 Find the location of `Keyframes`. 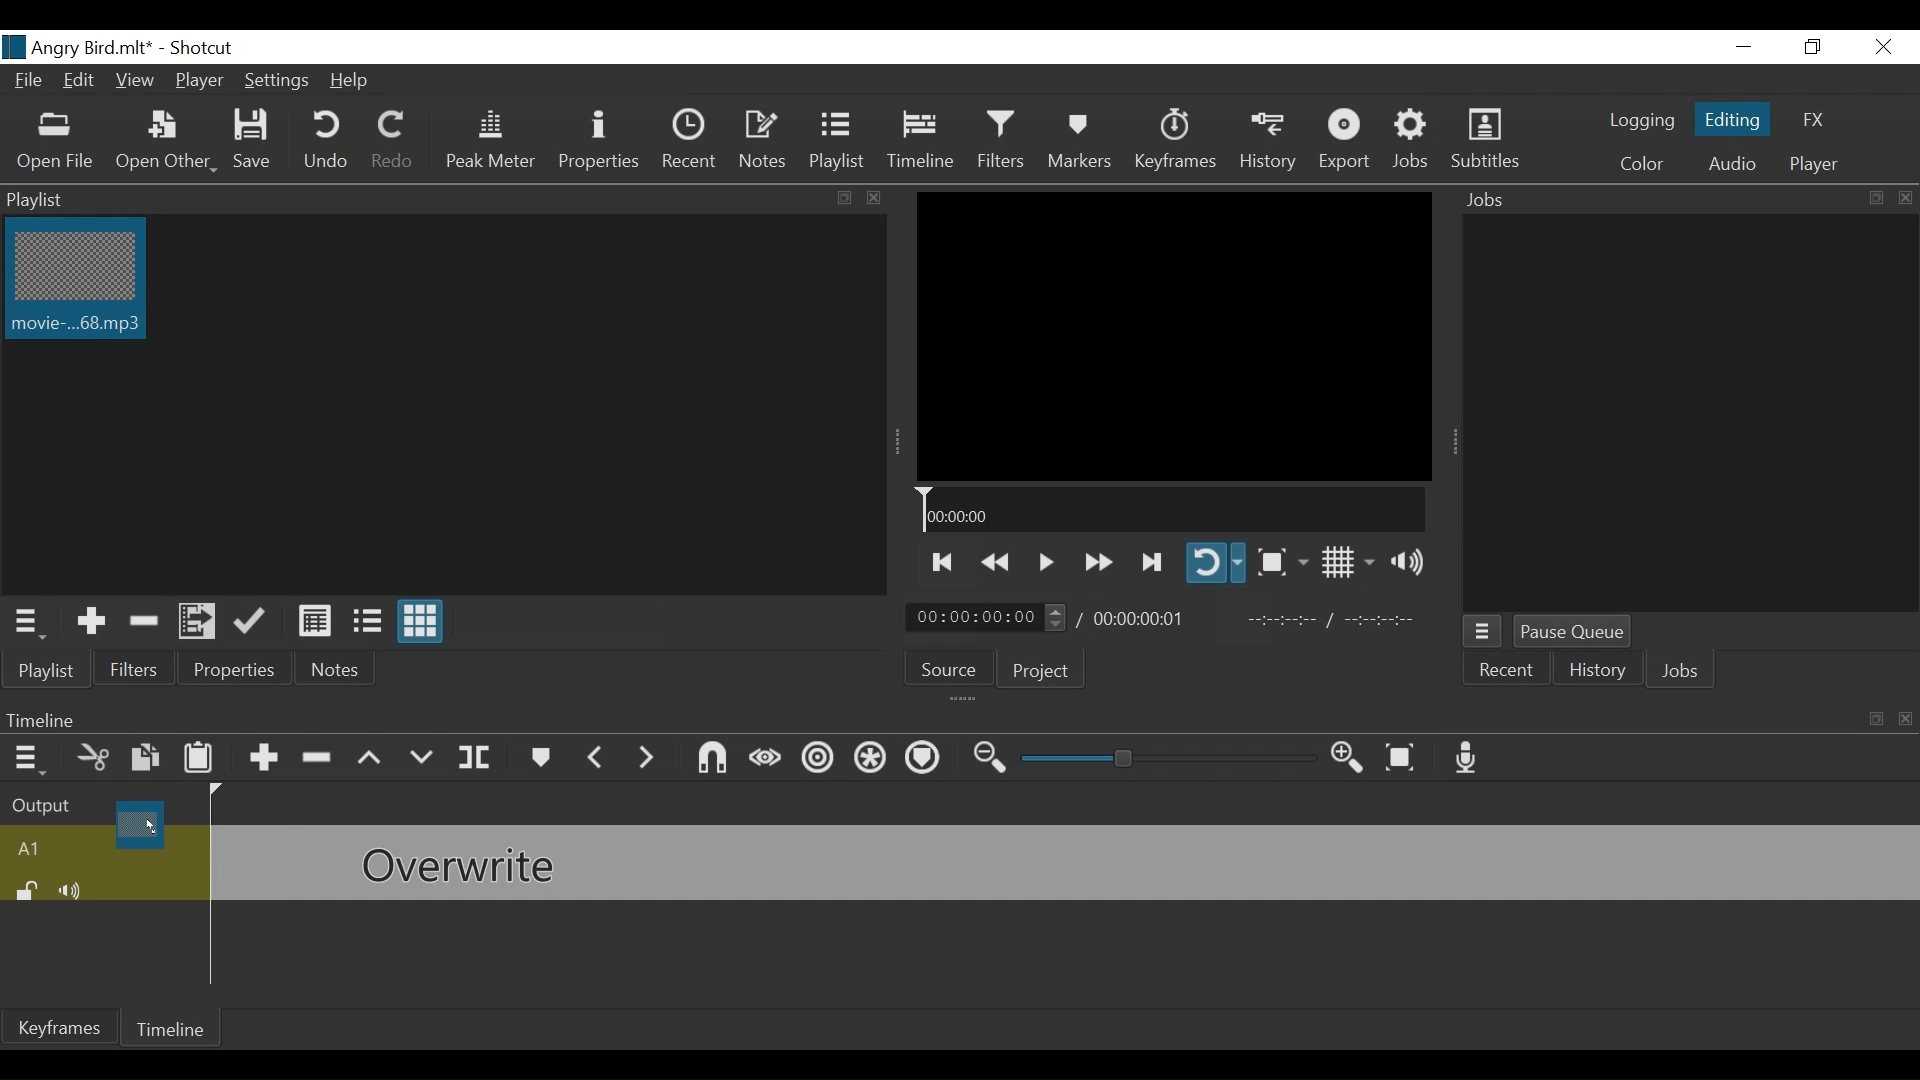

Keyframes is located at coordinates (61, 1027).